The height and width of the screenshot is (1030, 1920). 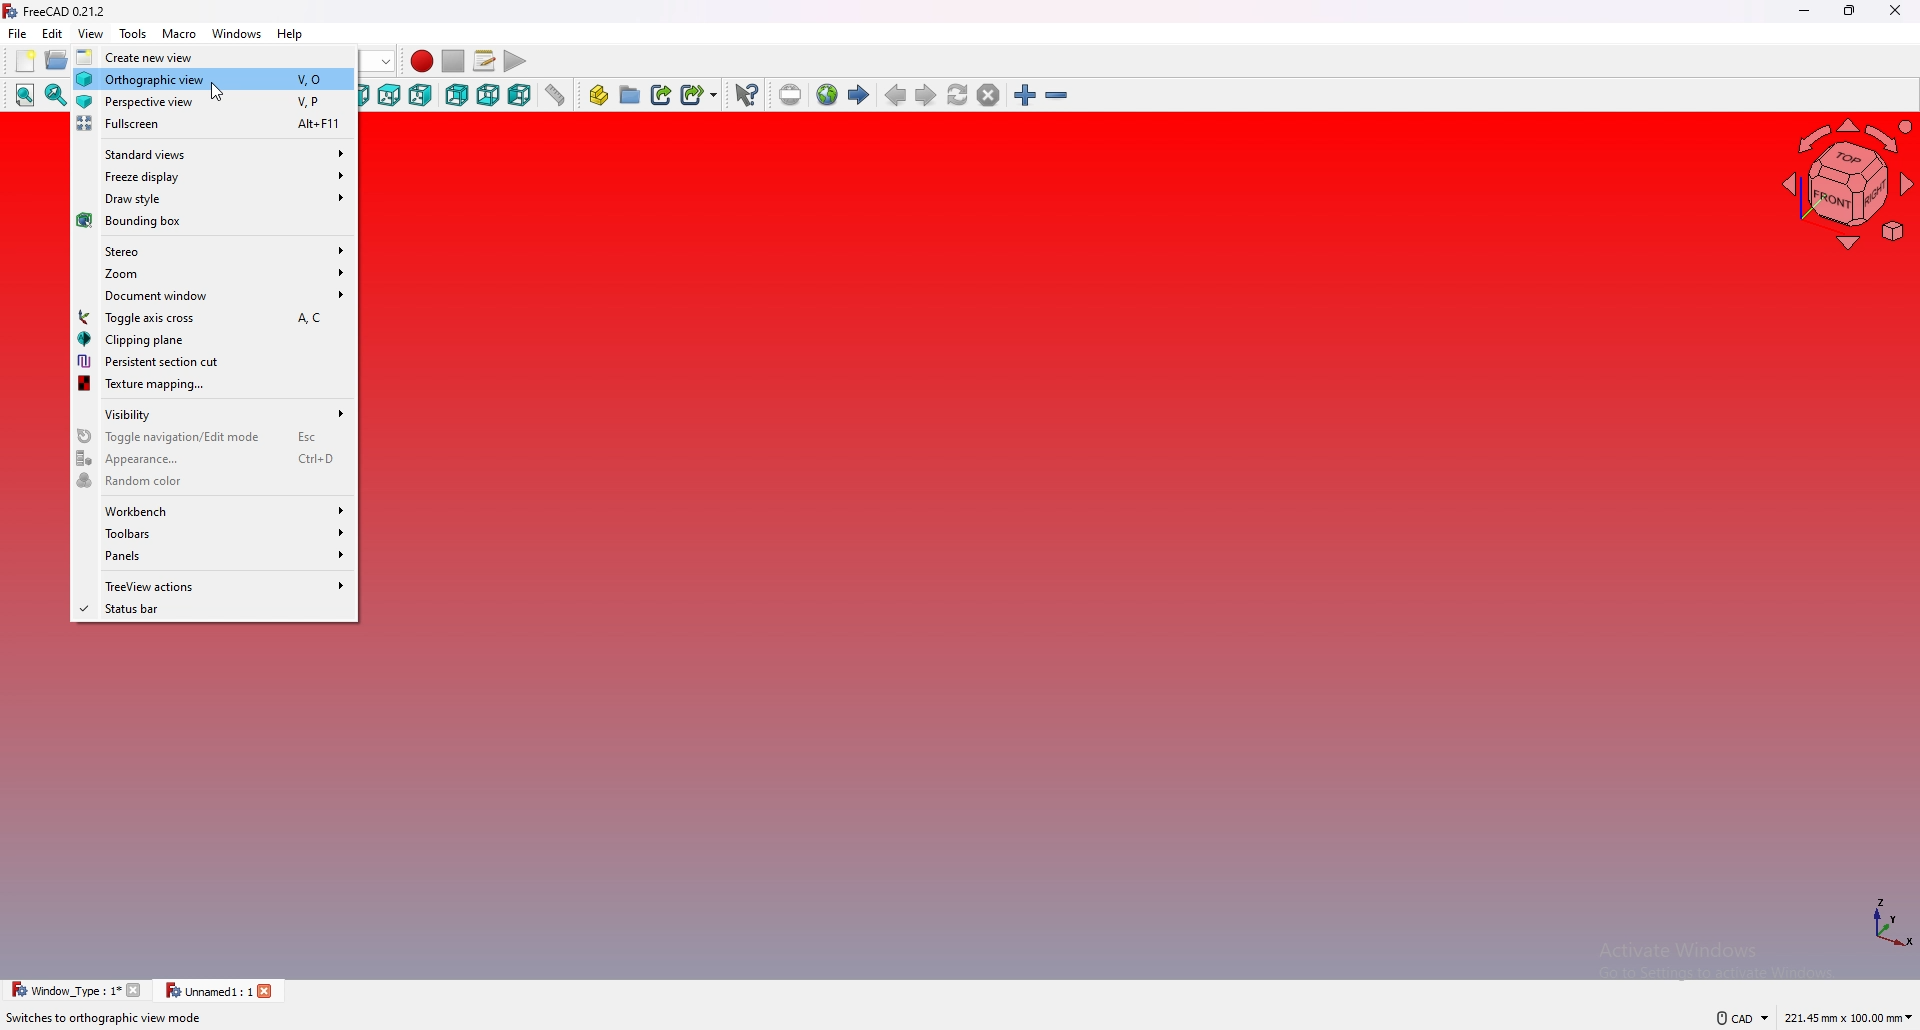 I want to click on insert url, so click(x=790, y=94).